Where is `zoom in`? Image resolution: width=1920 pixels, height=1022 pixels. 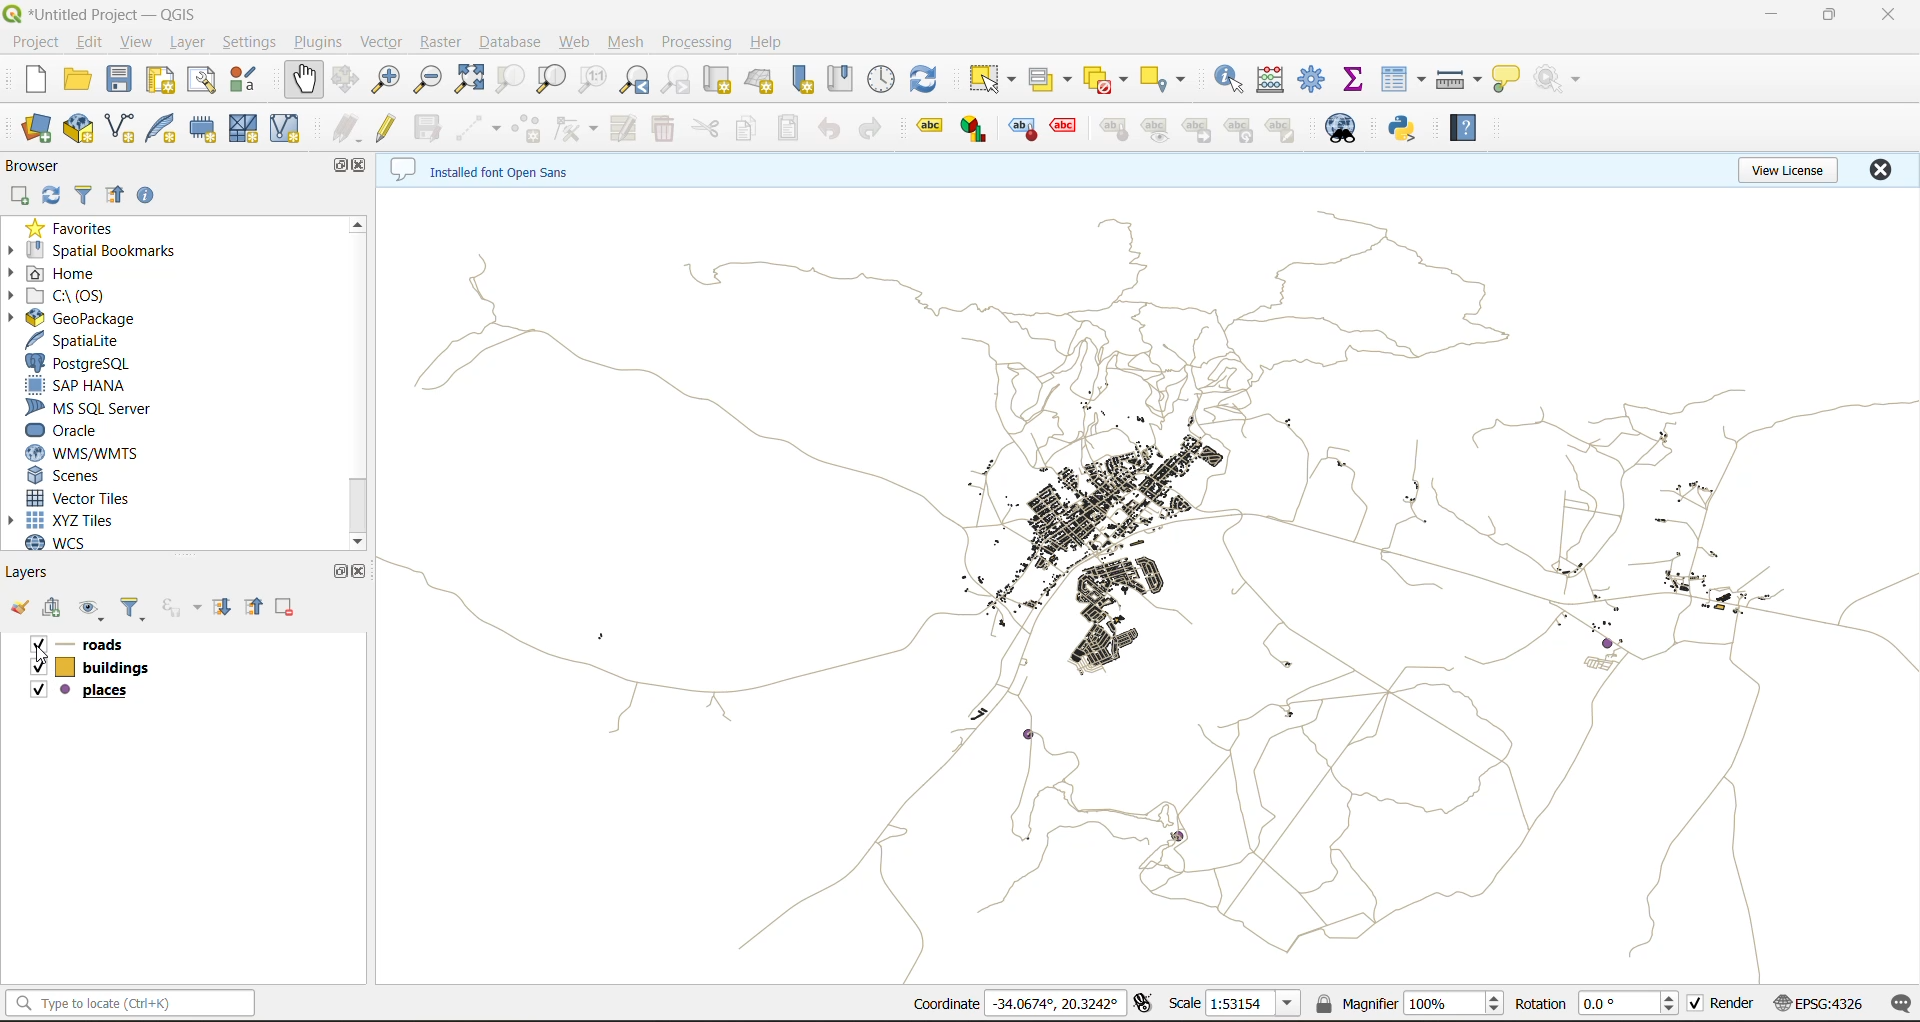
zoom in is located at coordinates (387, 82).